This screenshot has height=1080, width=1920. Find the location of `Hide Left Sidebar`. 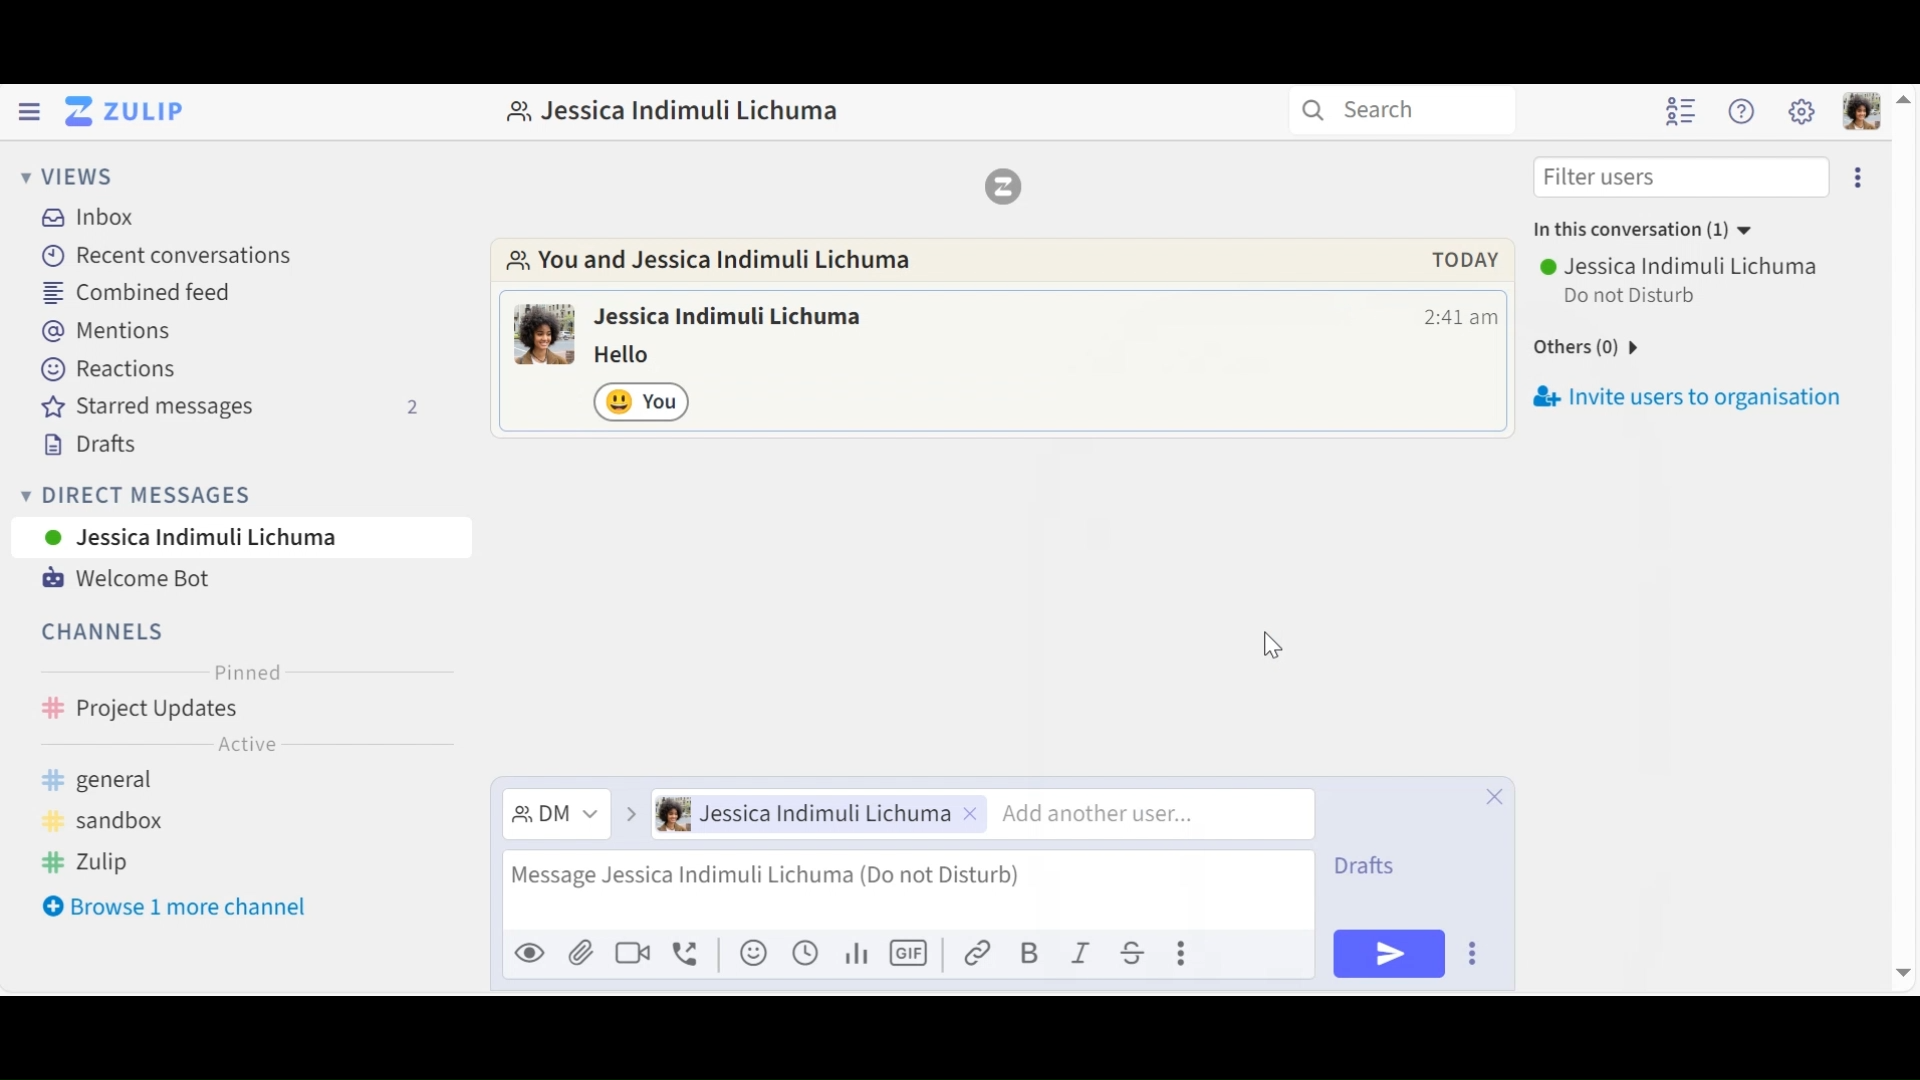

Hide Left Sidebar is located at coordinates (28, 110).